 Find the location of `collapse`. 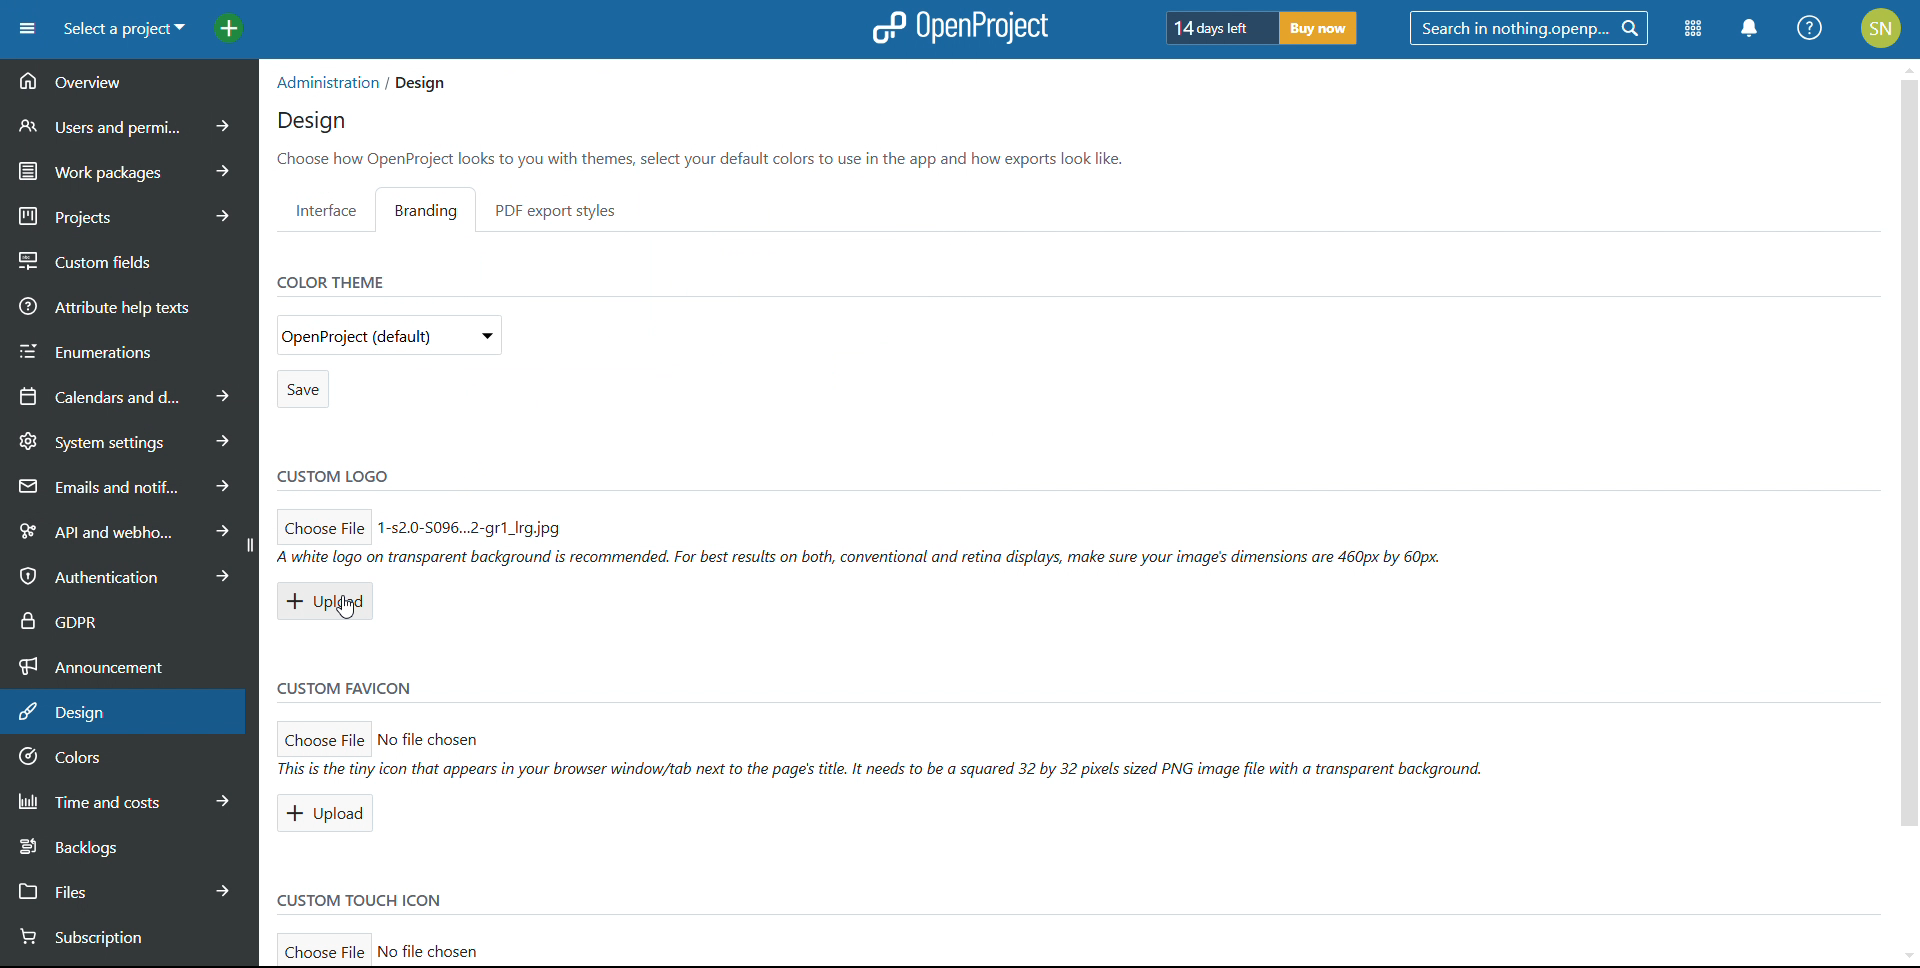

collapse is located at coordinates (249, 545).